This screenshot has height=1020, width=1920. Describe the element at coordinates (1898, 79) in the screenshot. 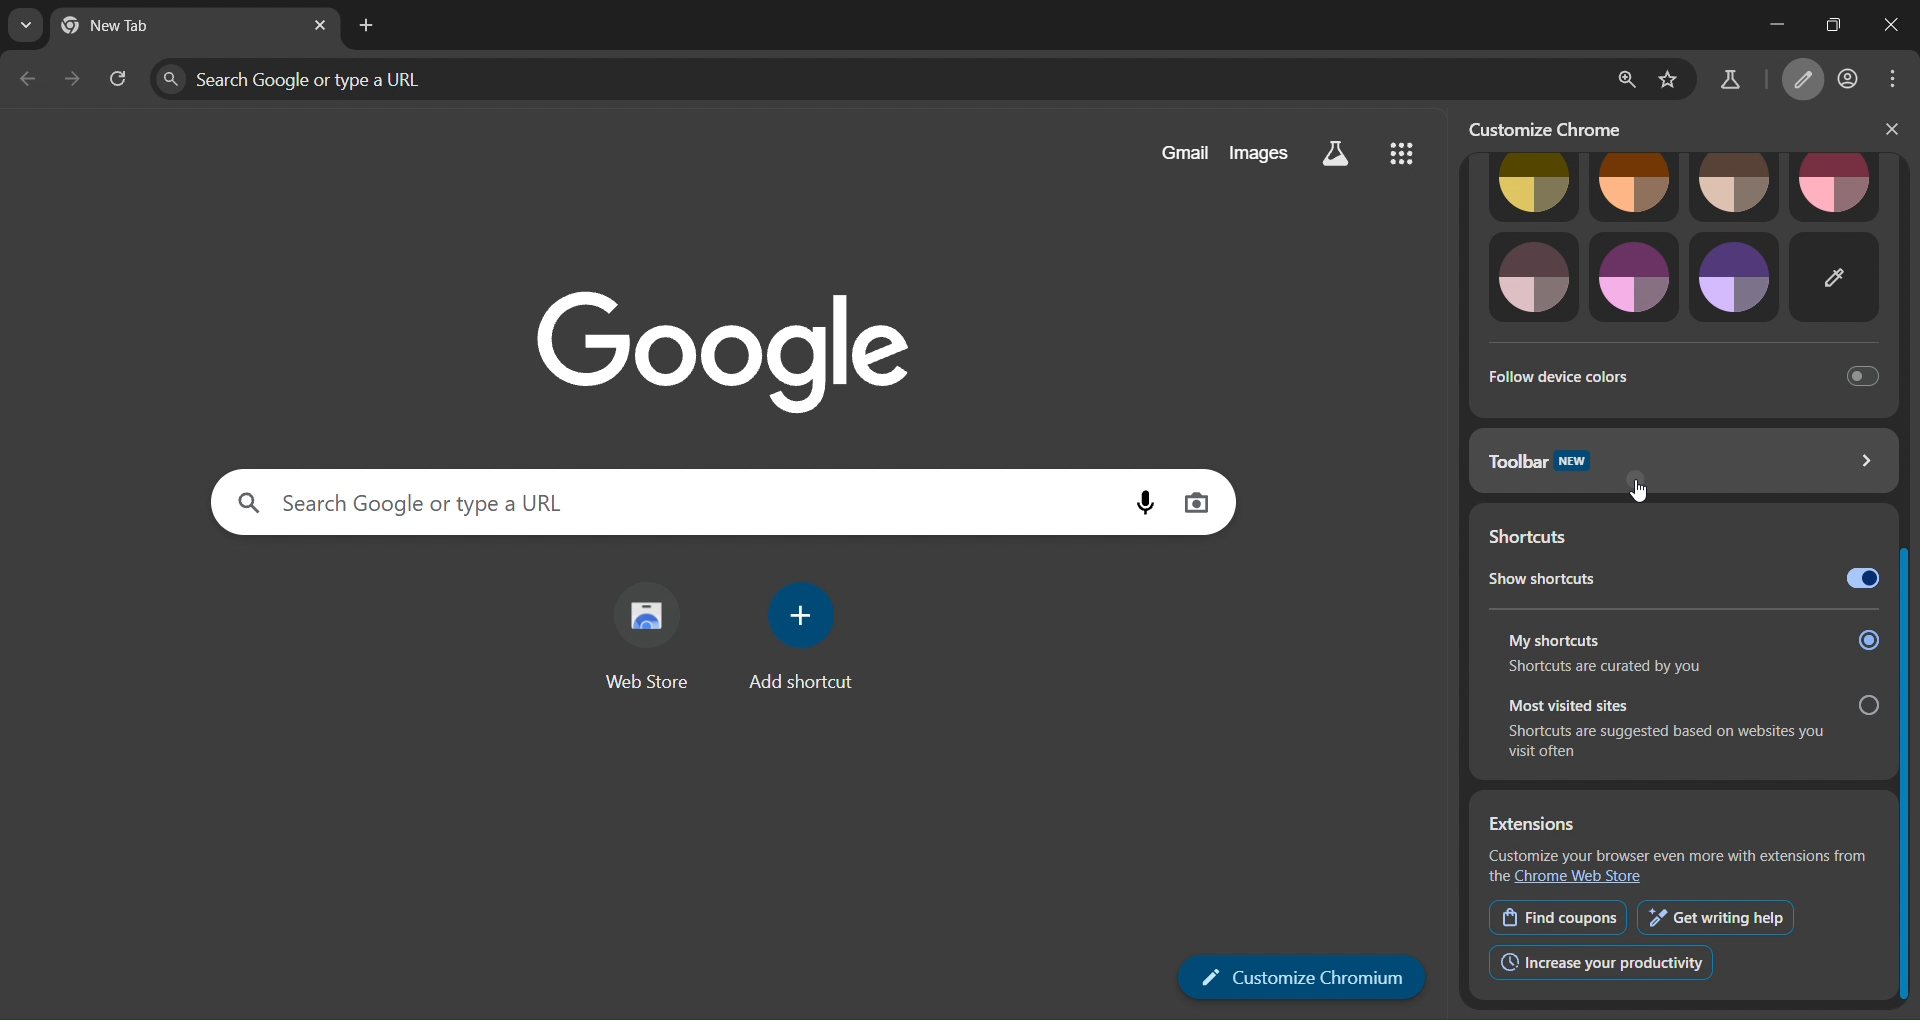

I see `menu` at that location.